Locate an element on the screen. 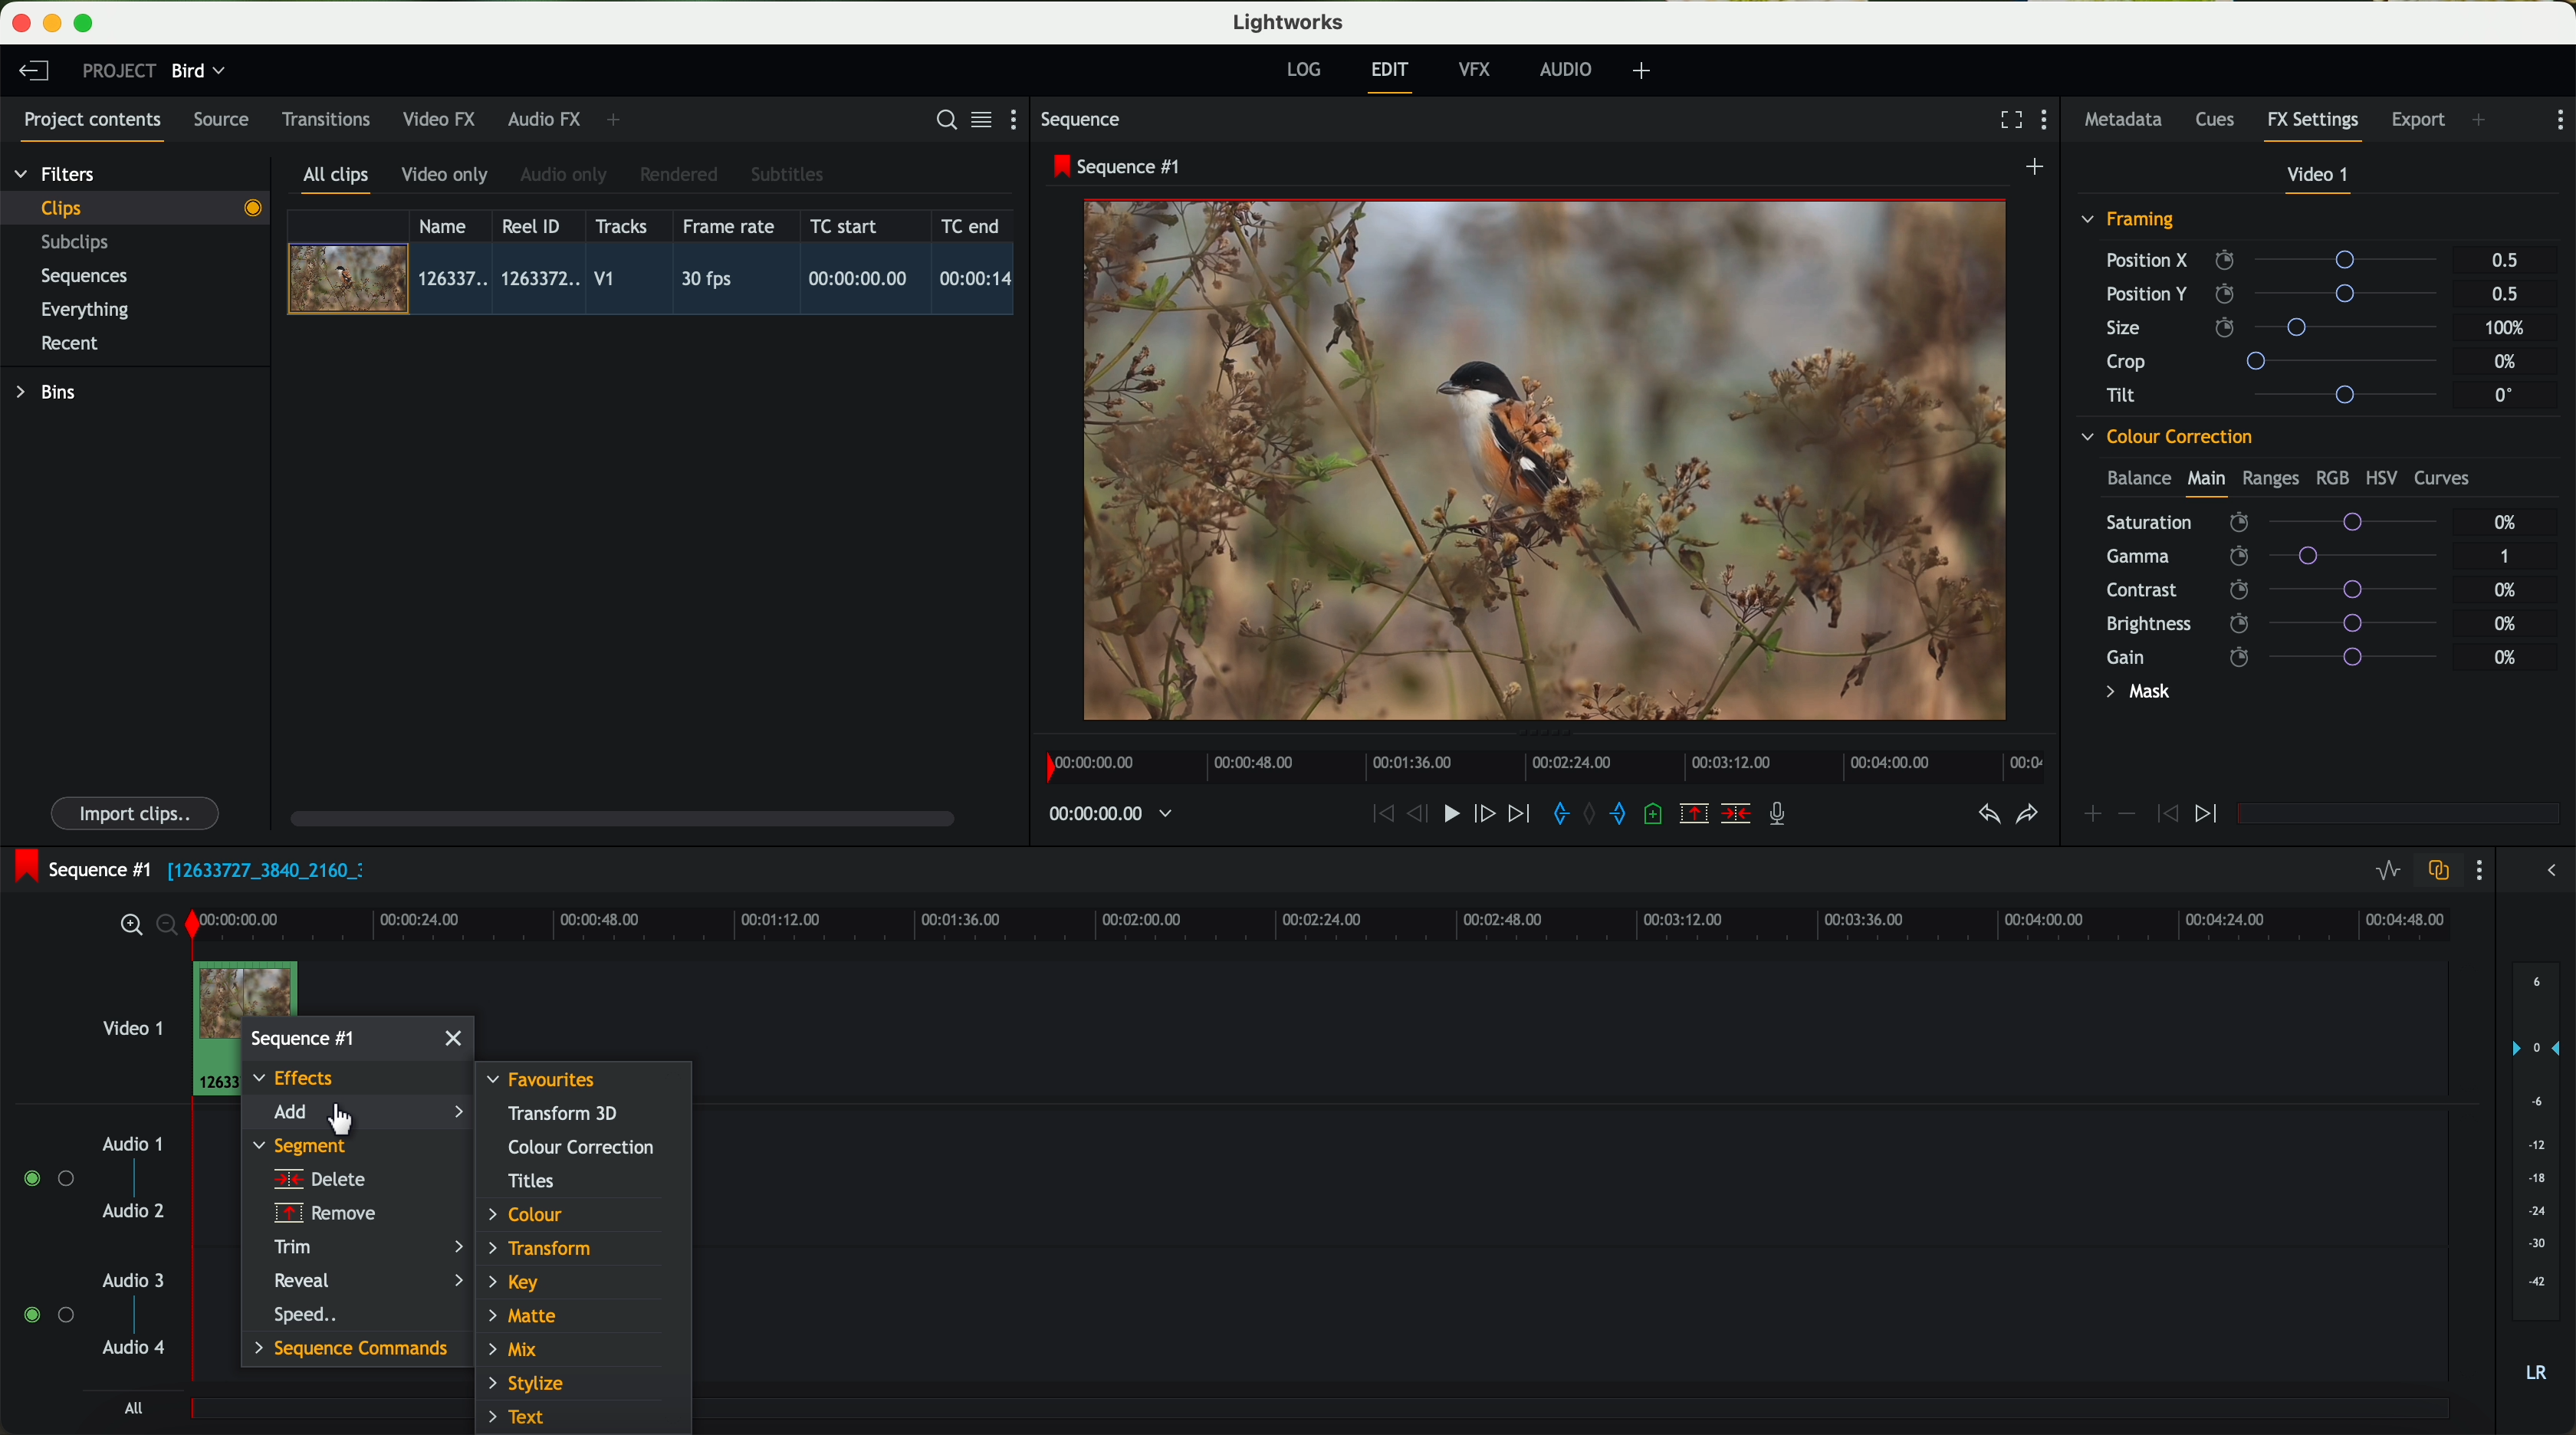  drag video to video track 1 is located at coordinates (254, 987).